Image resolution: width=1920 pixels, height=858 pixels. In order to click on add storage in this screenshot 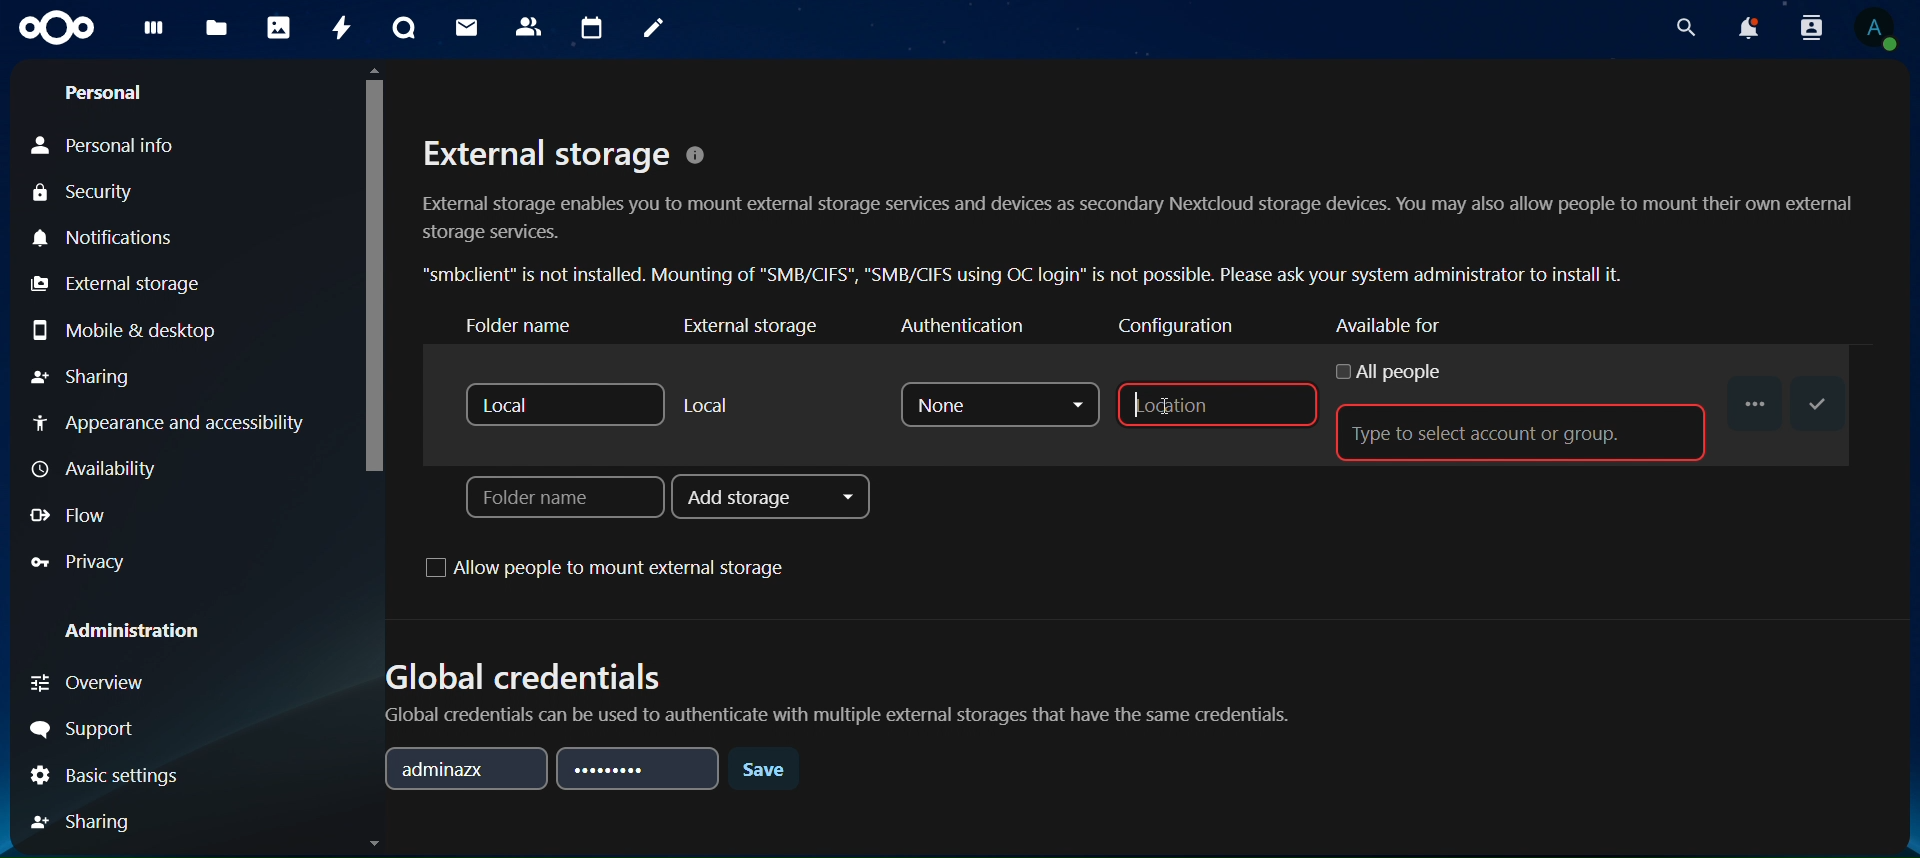, I will do `click(774, 498)`.